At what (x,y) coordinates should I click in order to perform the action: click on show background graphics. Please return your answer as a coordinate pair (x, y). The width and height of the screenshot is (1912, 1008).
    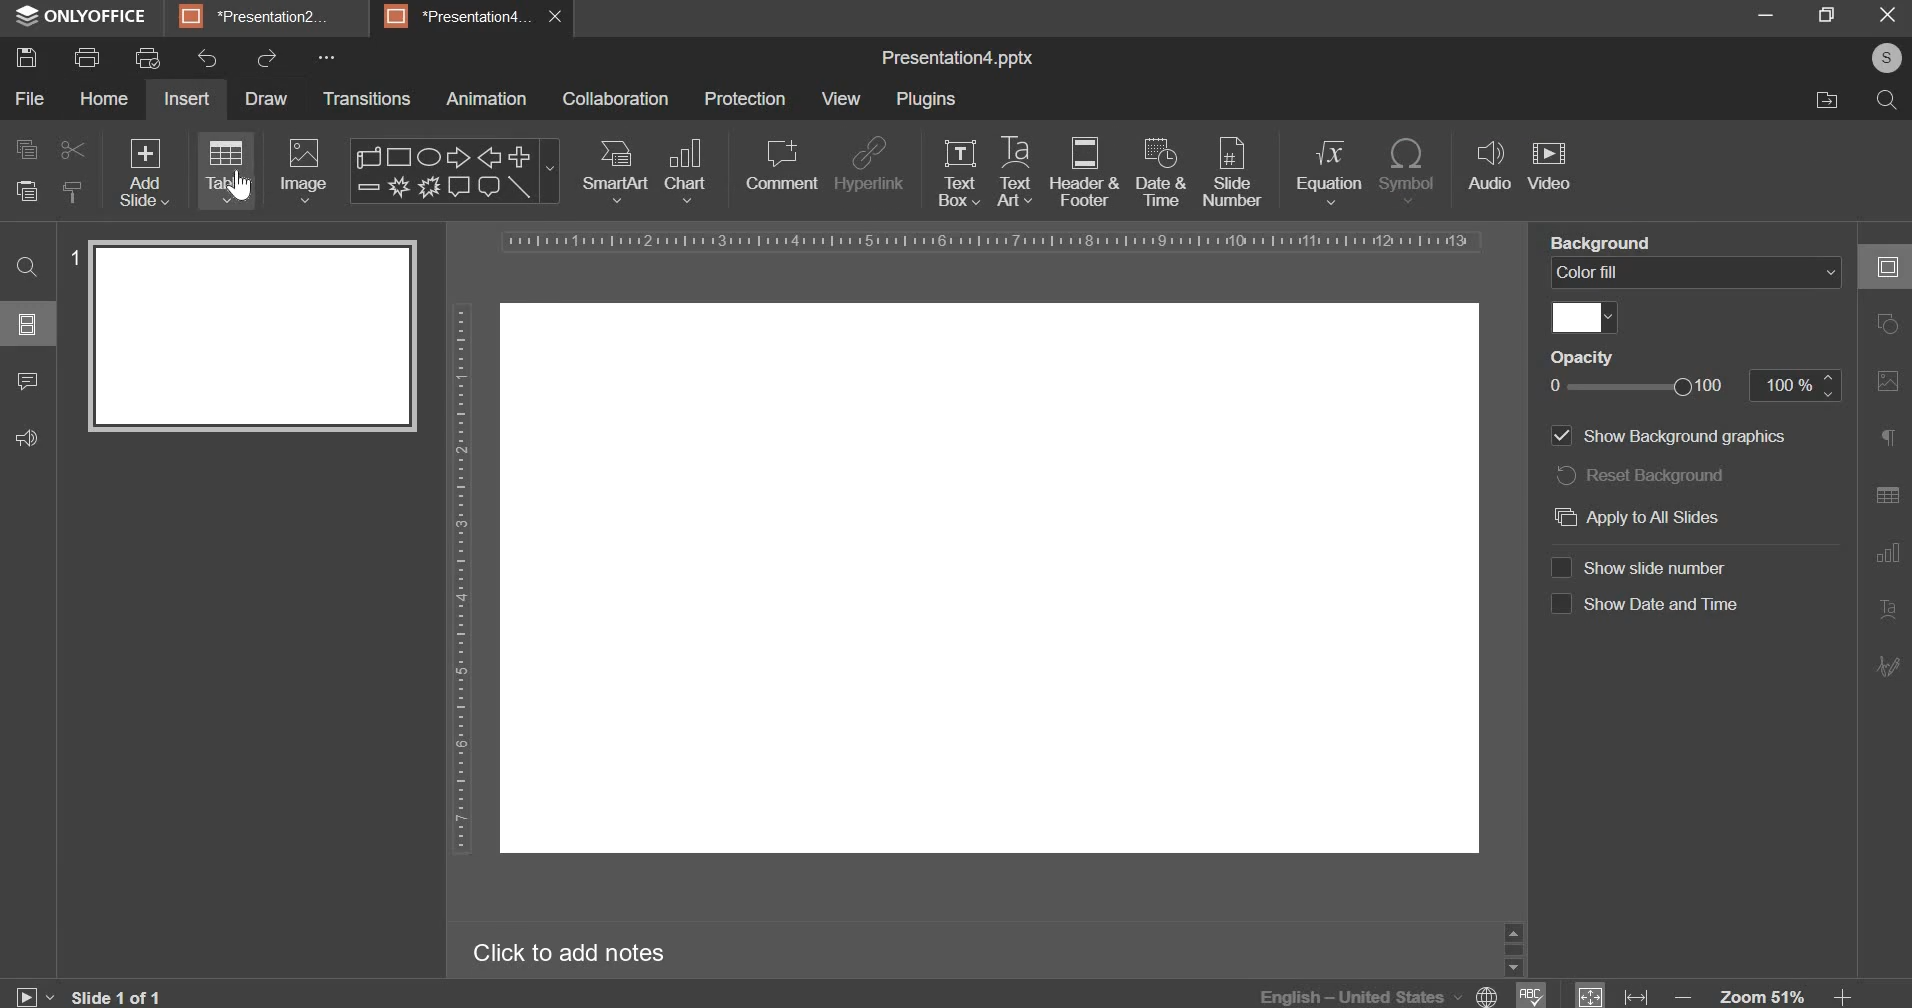
    Looking at the image, I should click on (1674, 436).